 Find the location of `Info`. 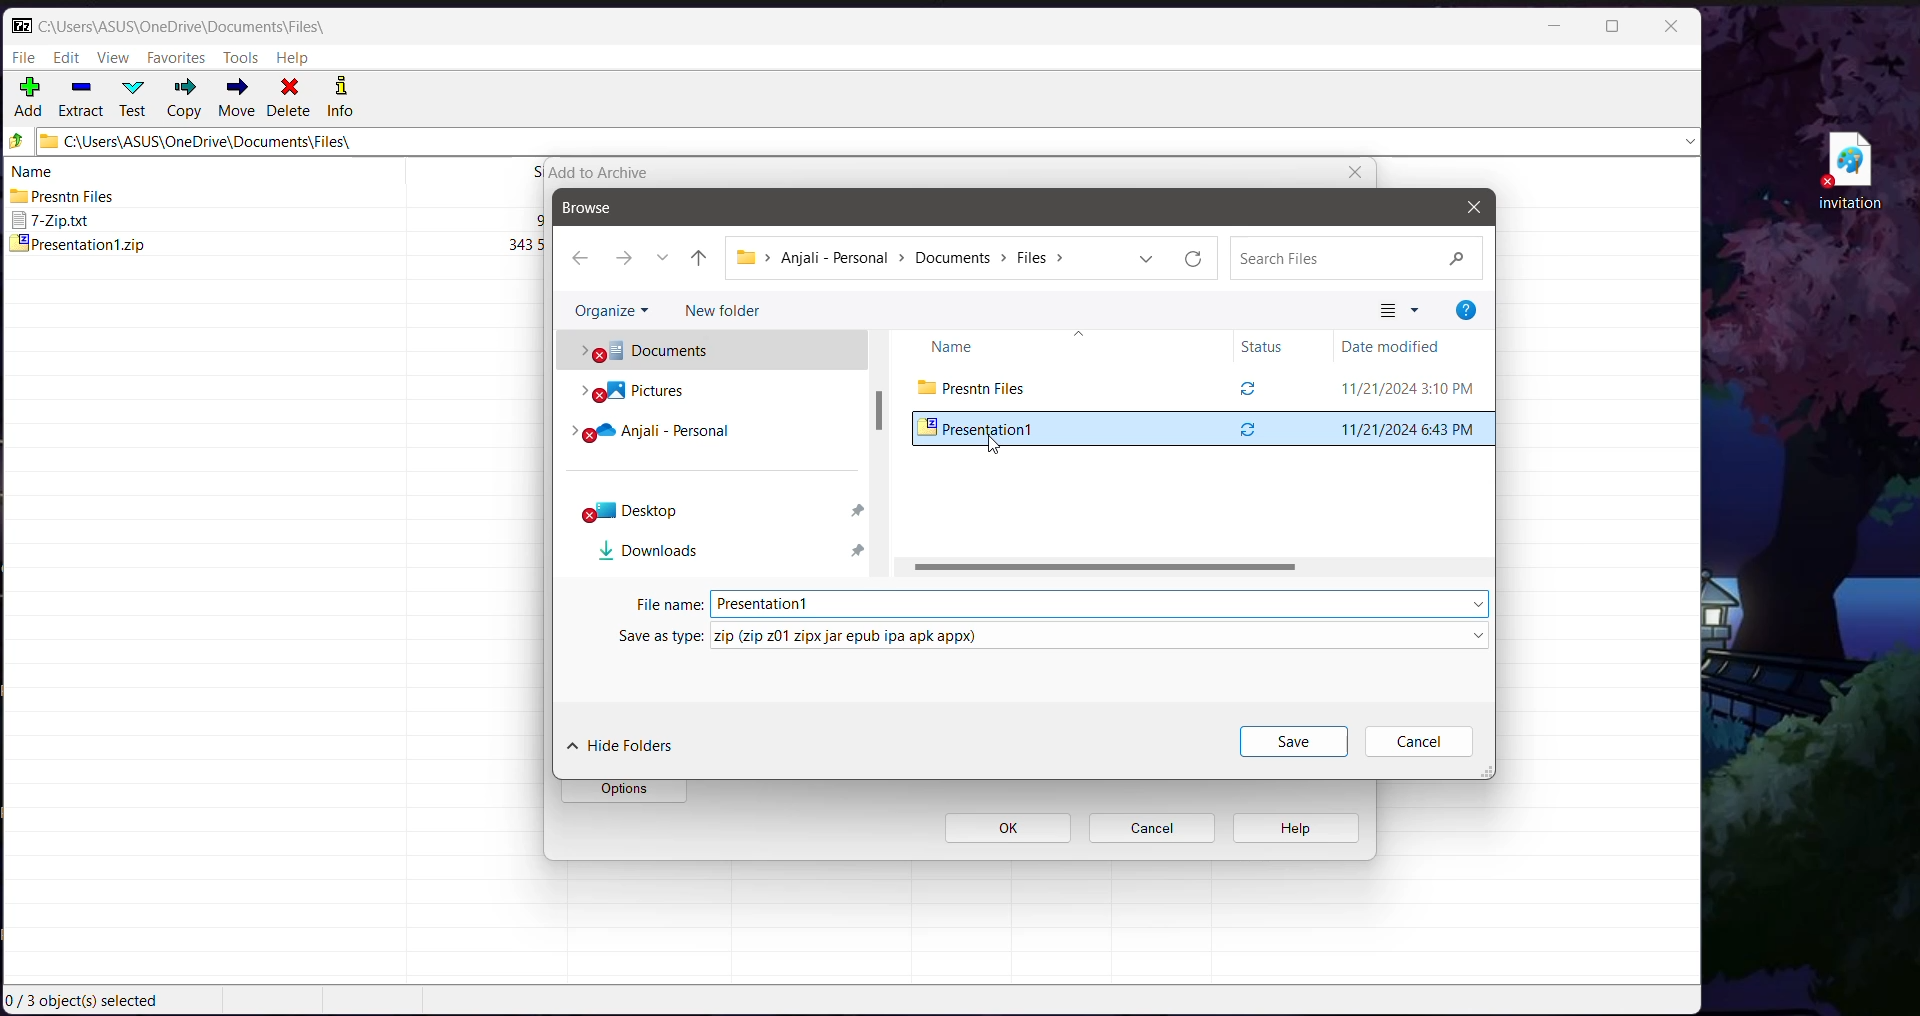

Info is located at coordinates (339, 99).